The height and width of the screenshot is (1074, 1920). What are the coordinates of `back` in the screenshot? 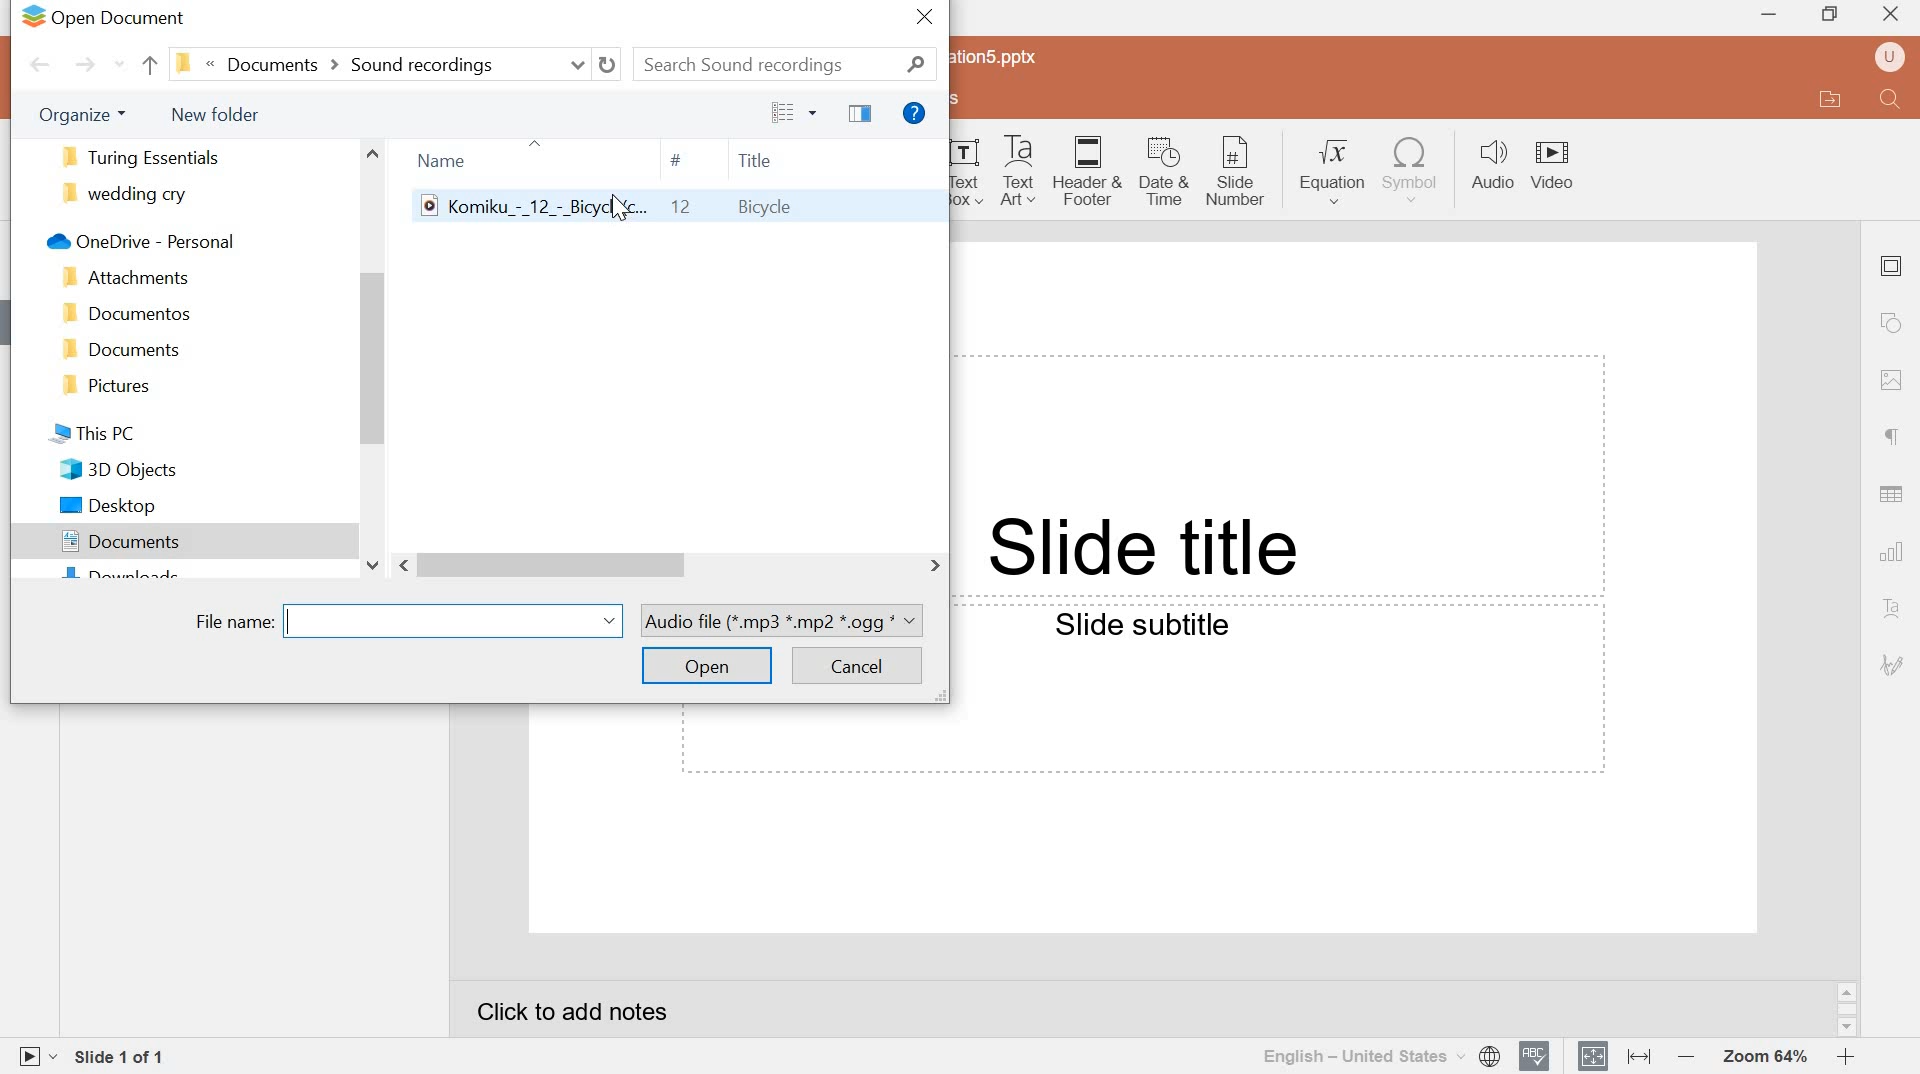 It's located at (148, 65).